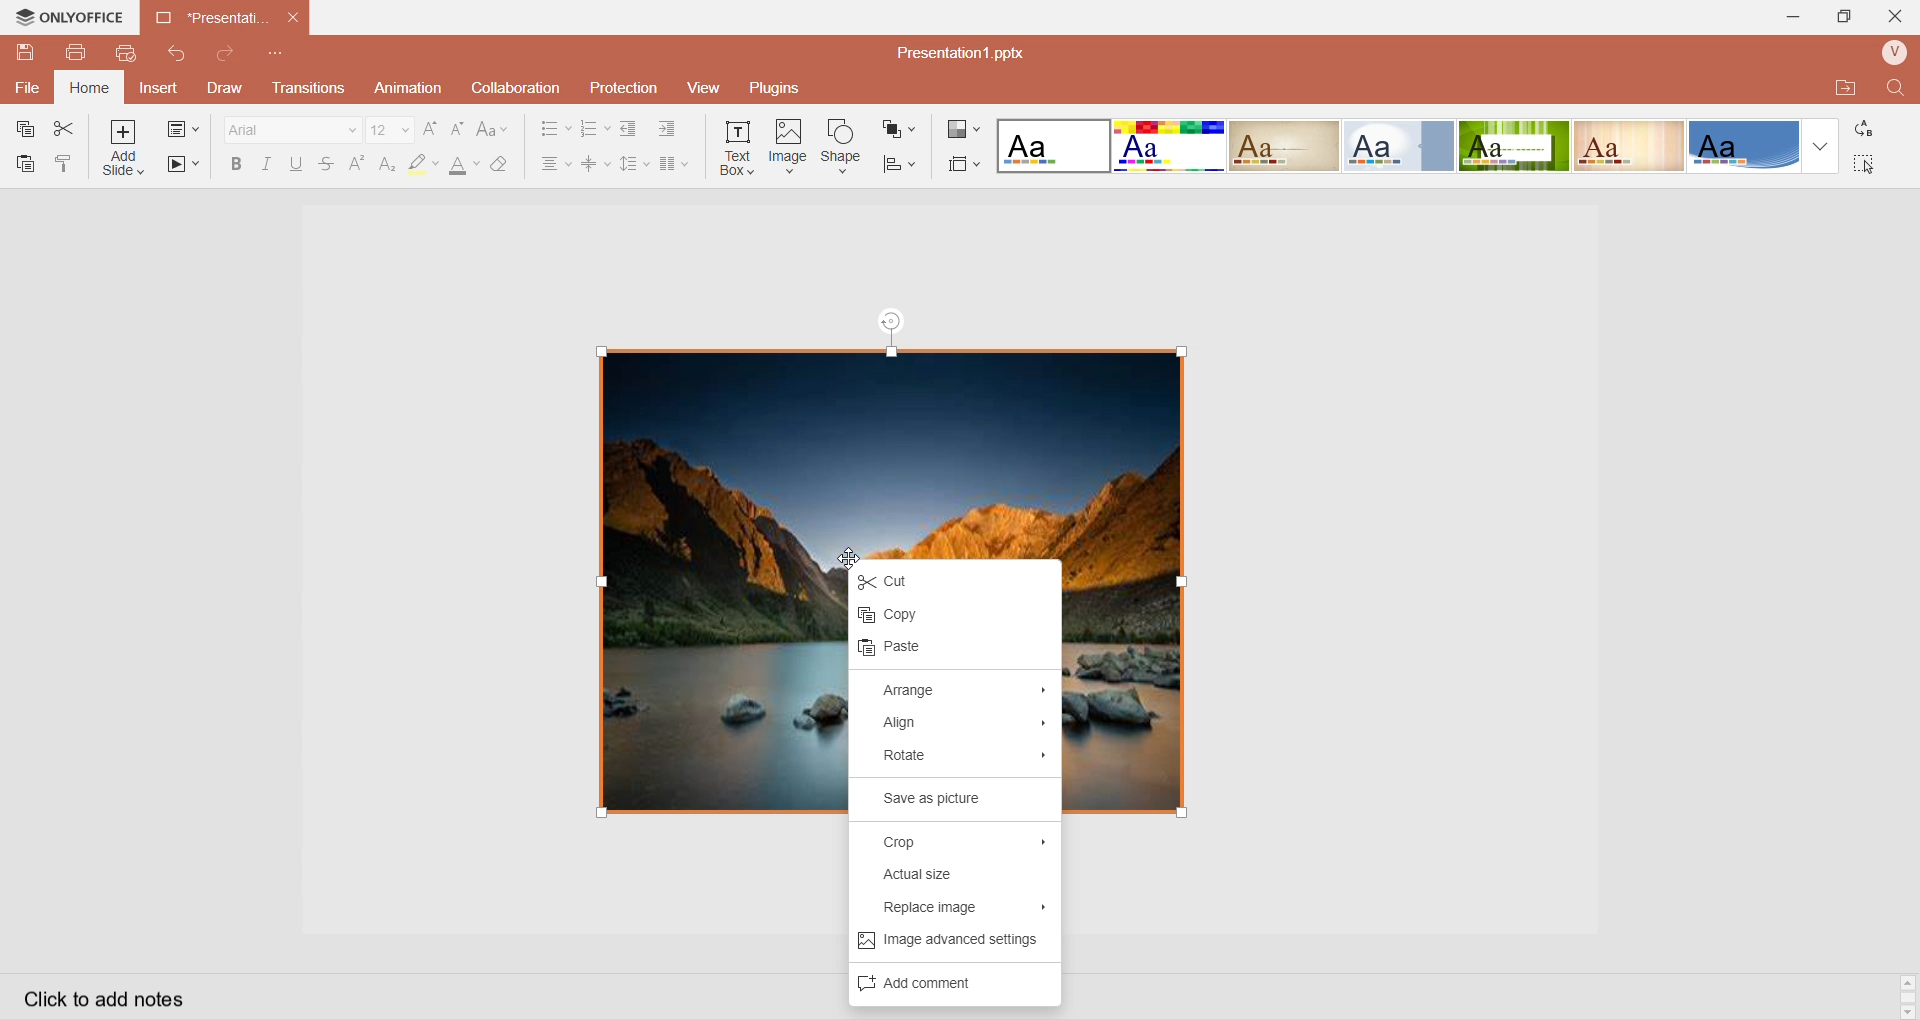 This screenshot has width=1920, height=1020. What do you see at coordinates (954, 944) in the screenshot?
I see `Image advance settings ` at bounding box center [954, 944].